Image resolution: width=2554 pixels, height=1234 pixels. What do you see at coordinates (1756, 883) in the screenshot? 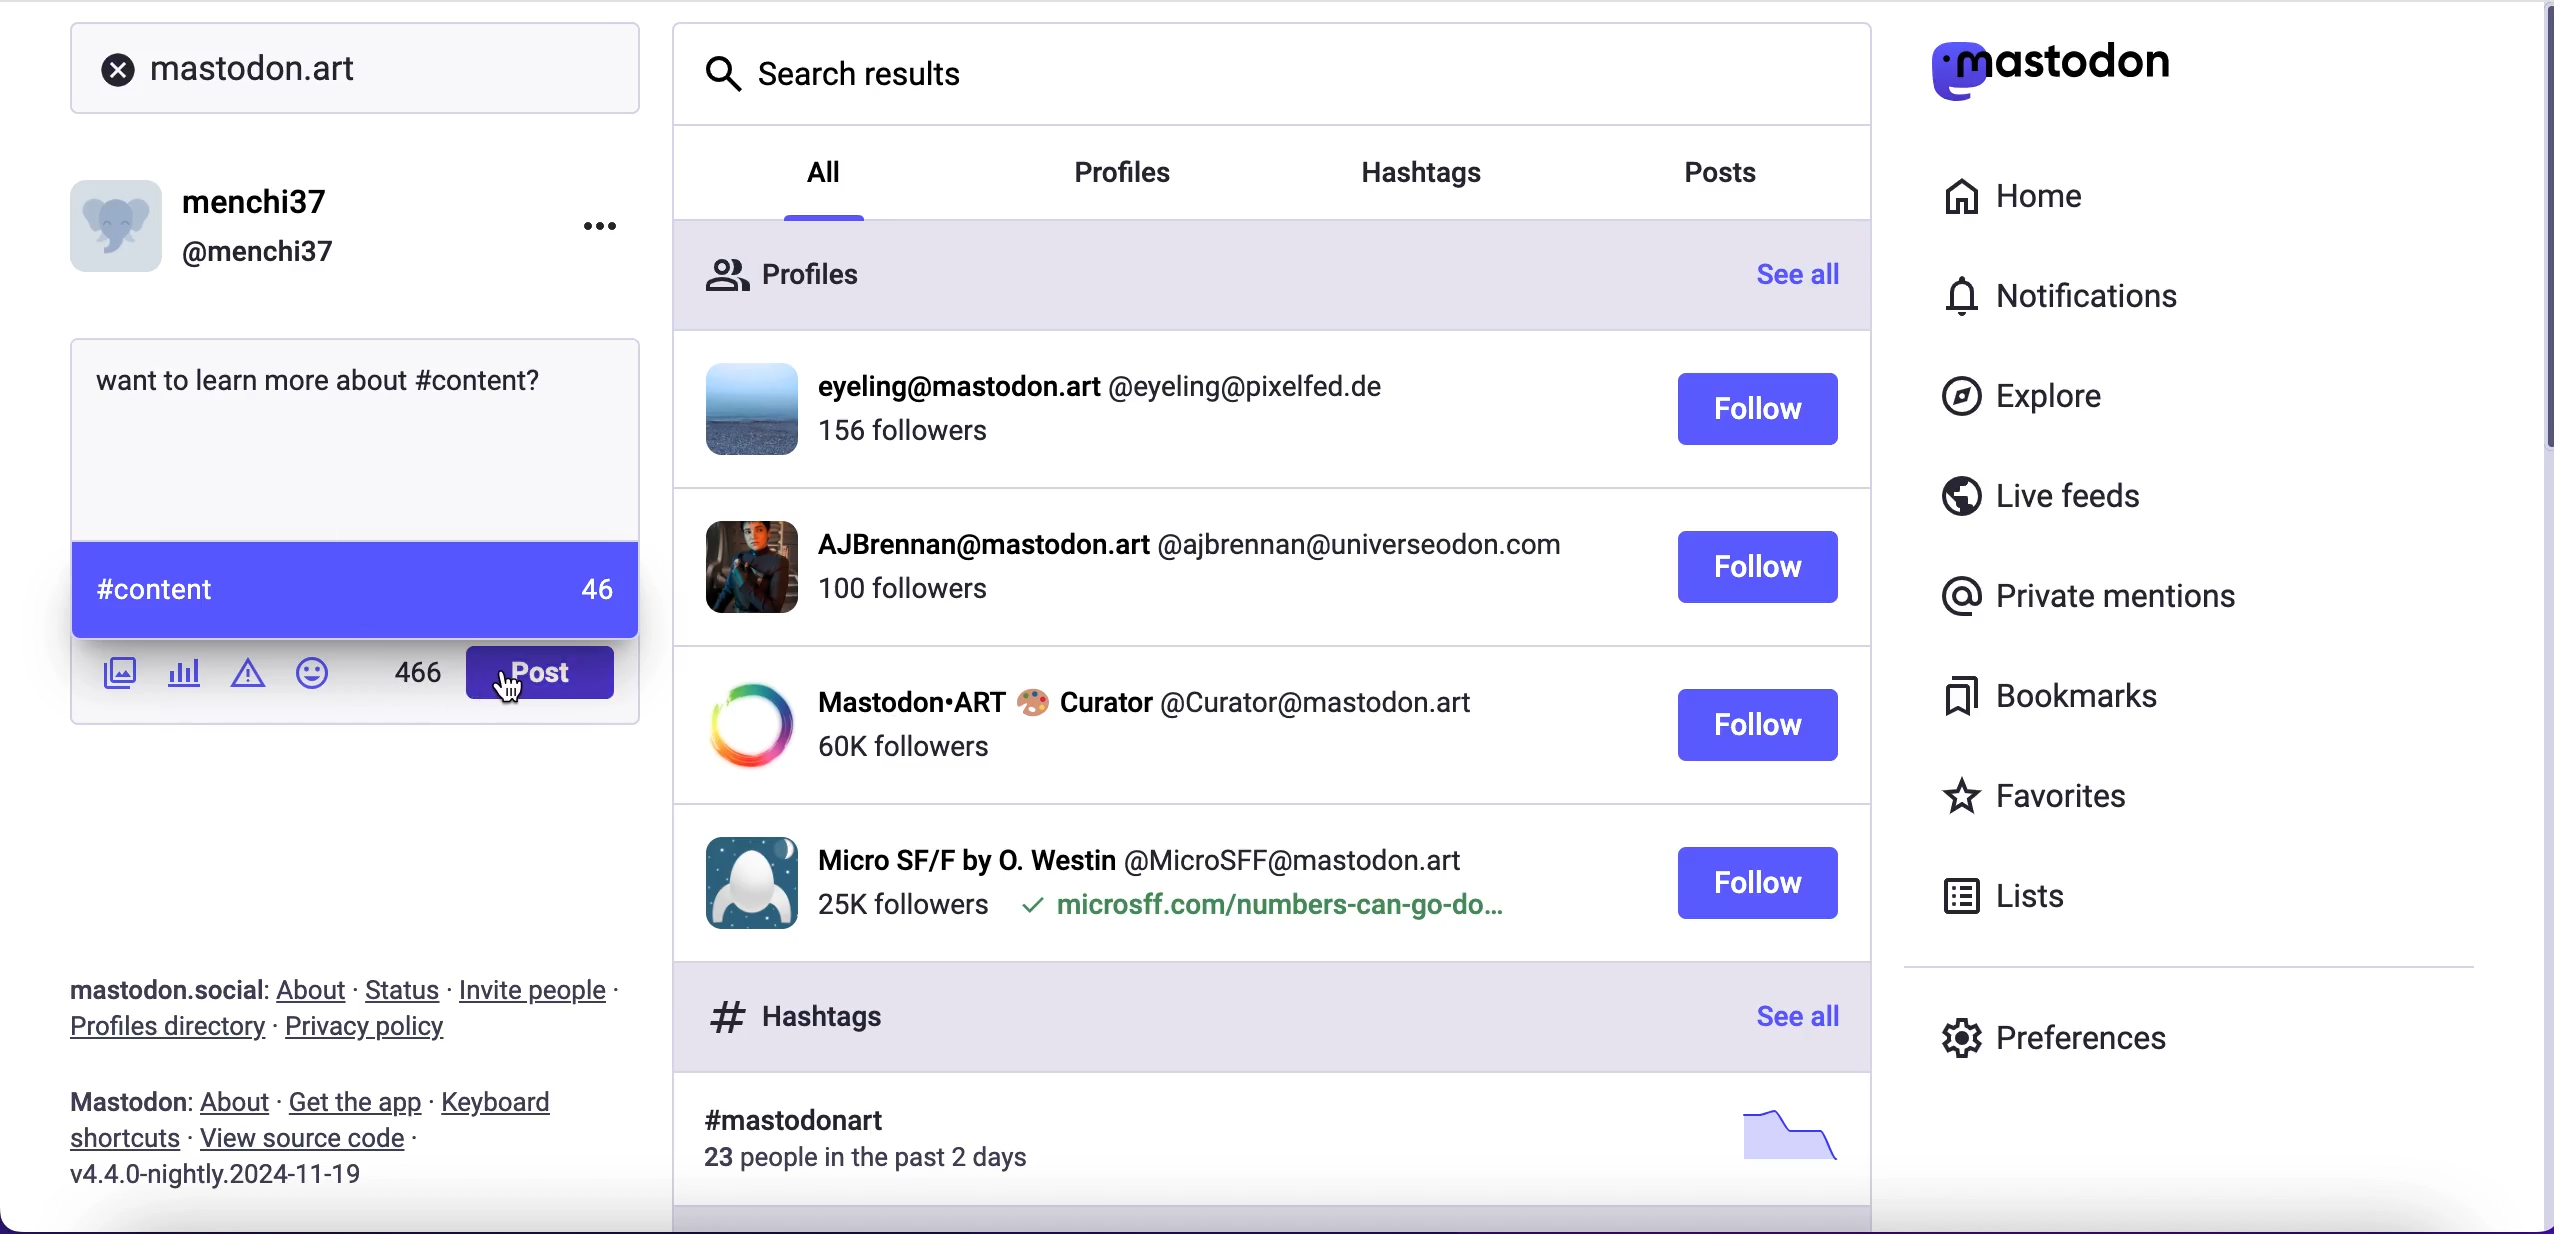
I see `follow` at bounding box center [1756, 883].